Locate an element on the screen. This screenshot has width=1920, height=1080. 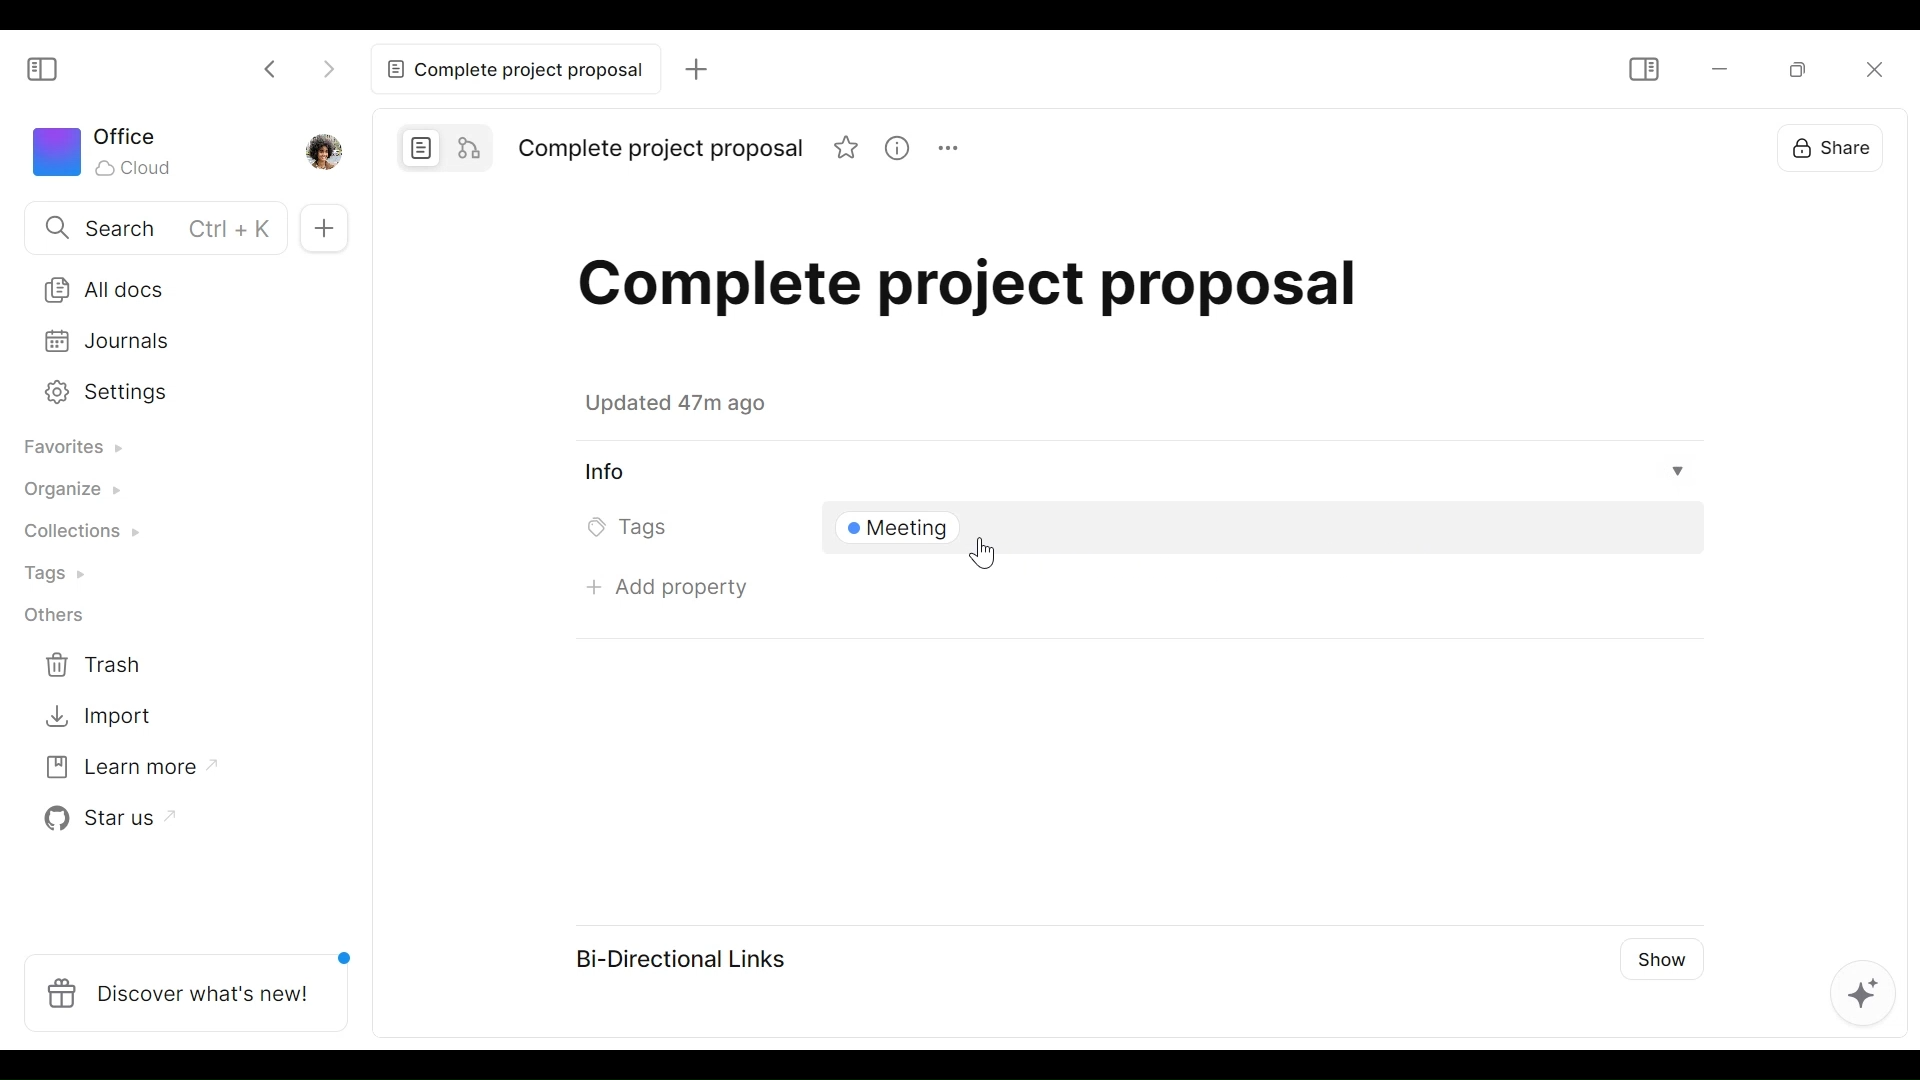
Show is located at coordinates (1660, 965).